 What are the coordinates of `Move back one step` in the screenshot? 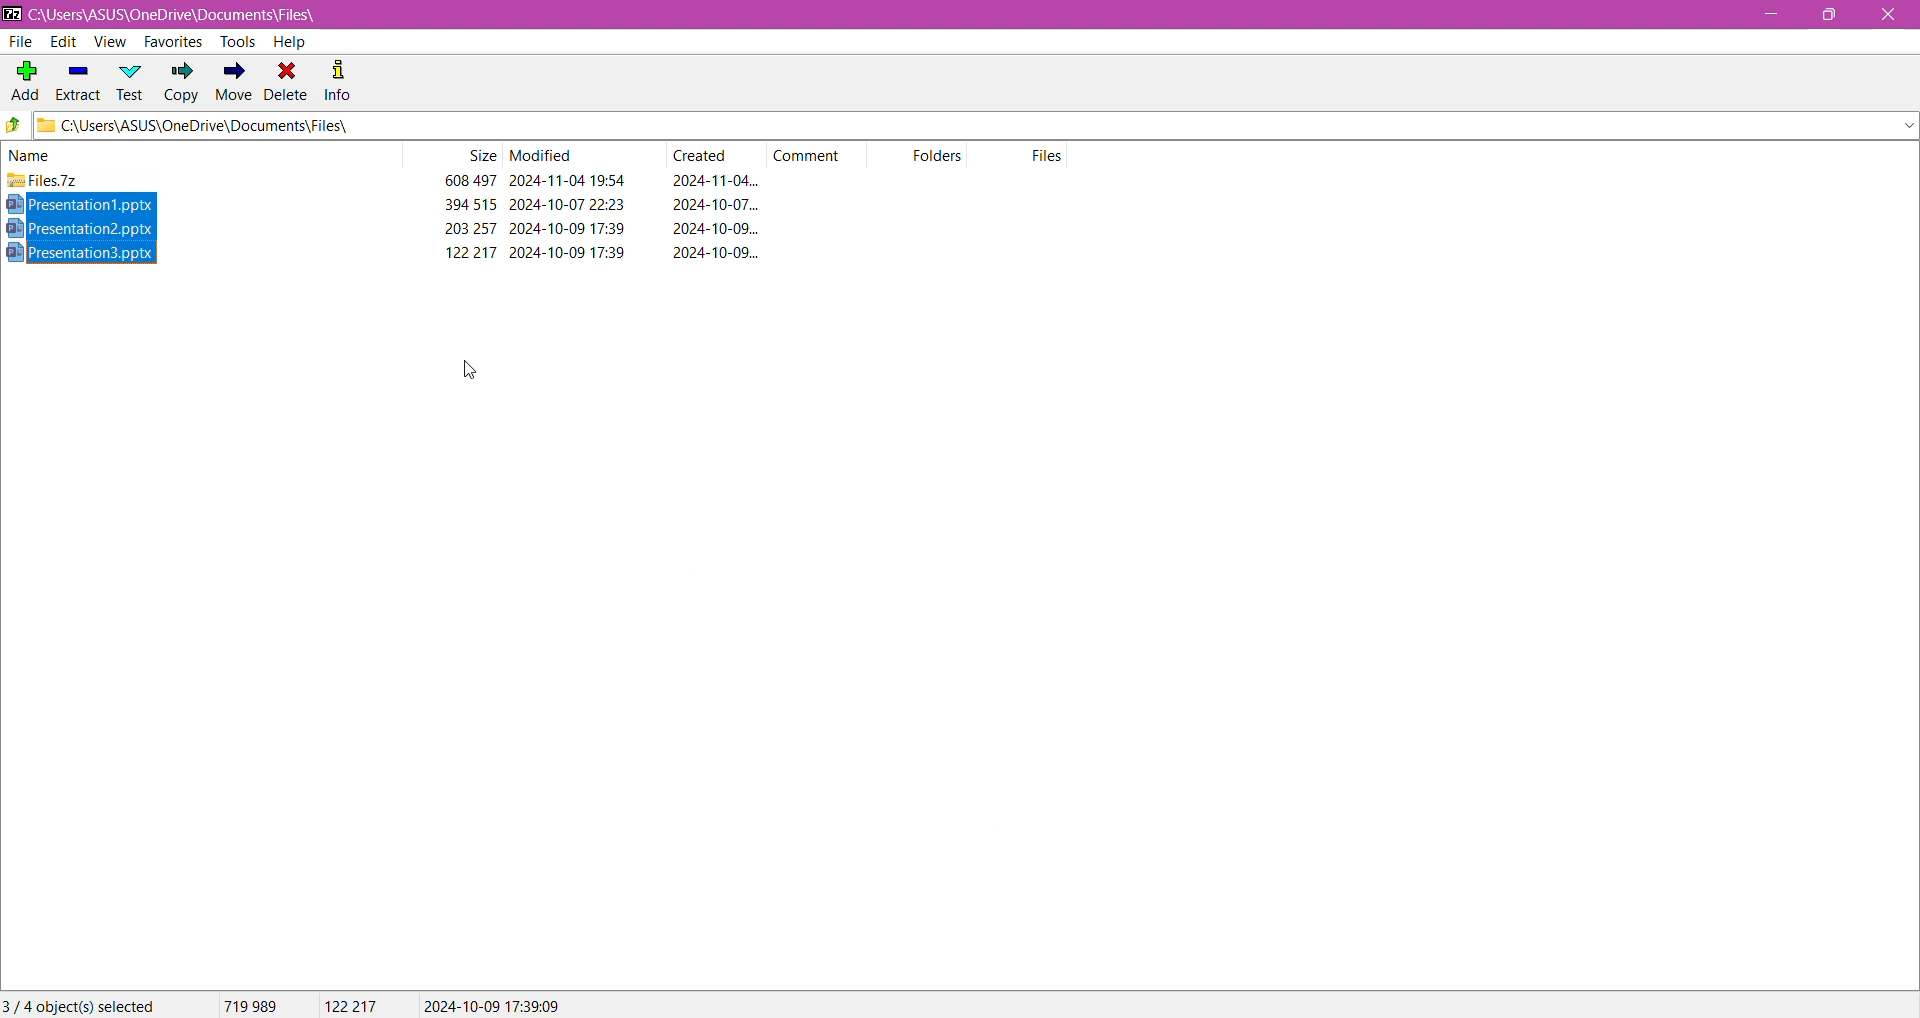 It's located at (14, 127).